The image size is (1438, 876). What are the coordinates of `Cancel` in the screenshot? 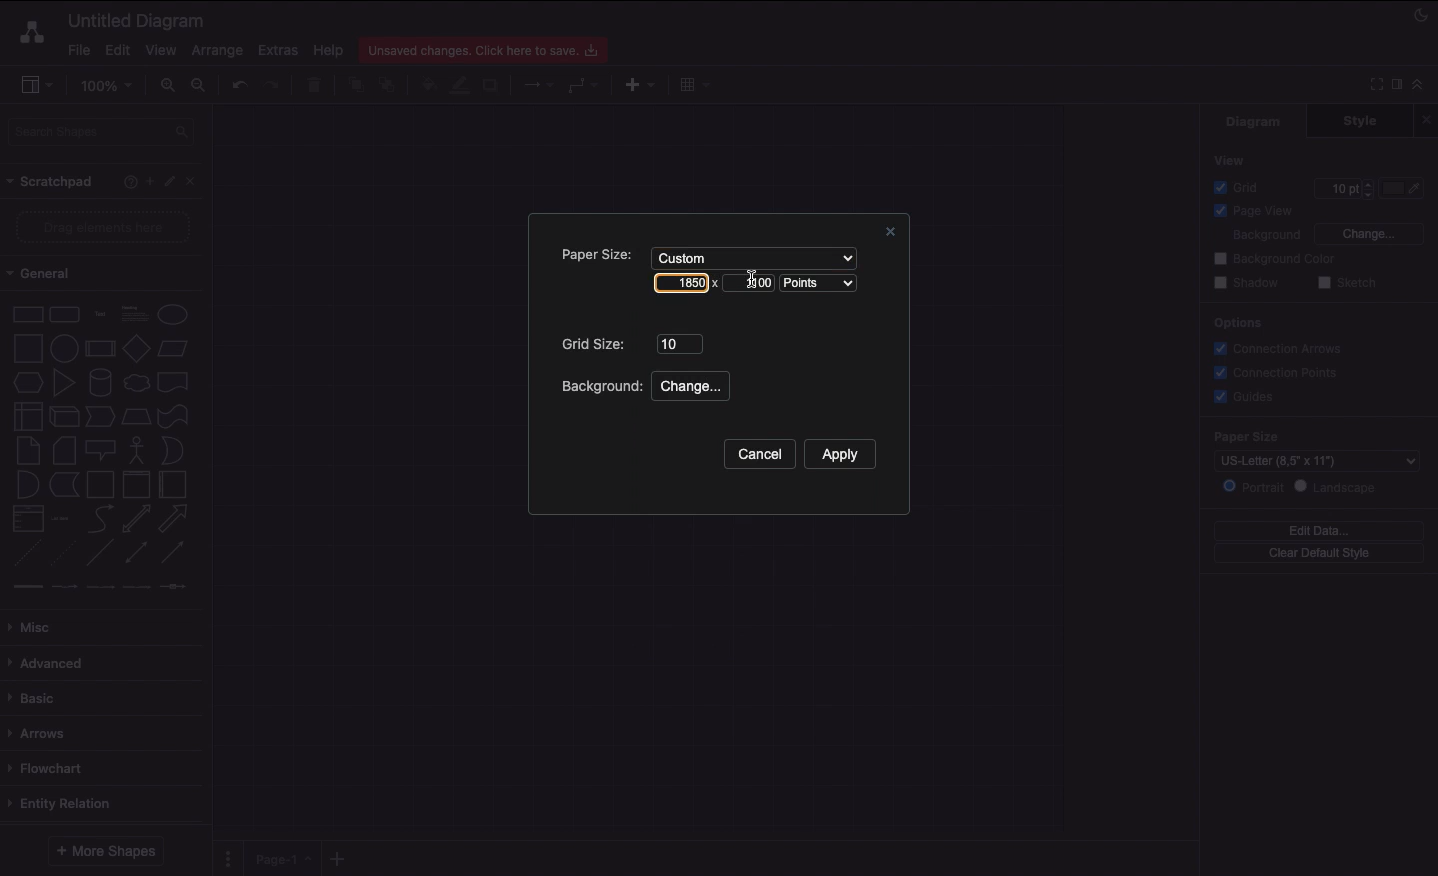 It's located at (758, 455).